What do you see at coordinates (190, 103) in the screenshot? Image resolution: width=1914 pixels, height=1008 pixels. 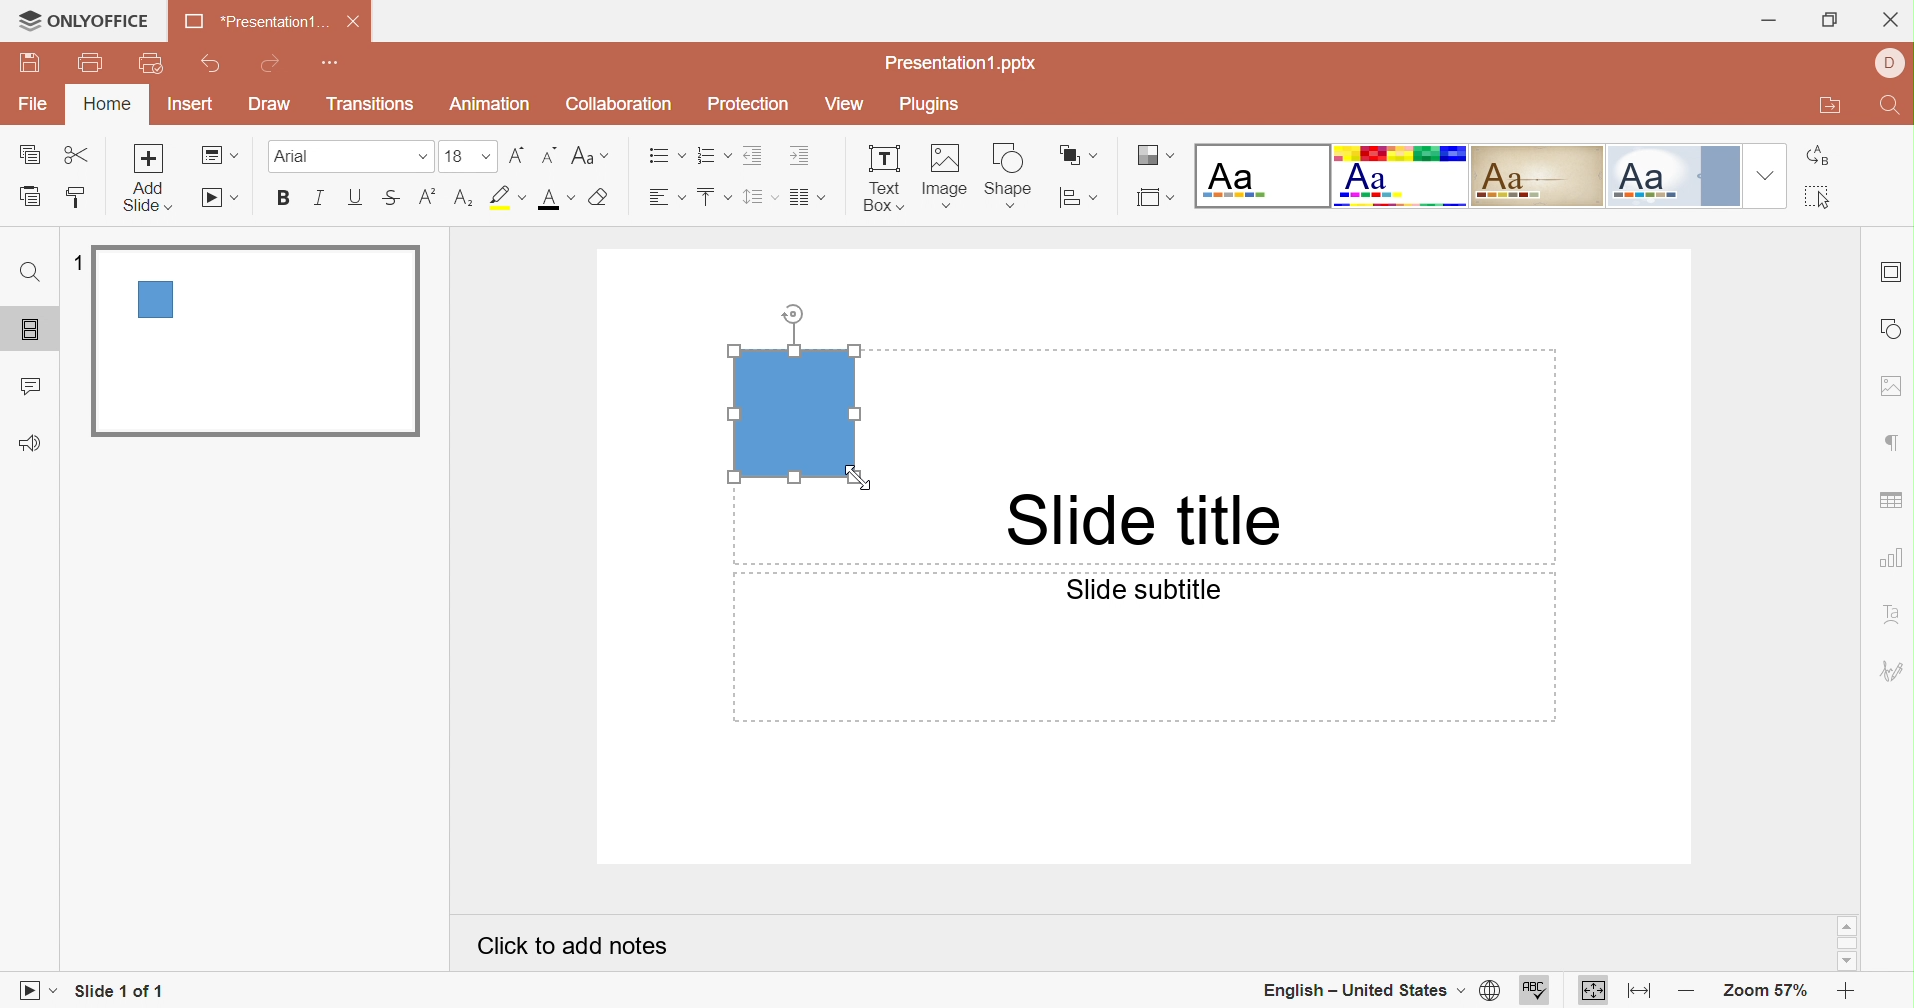 I see `Insert` at bounding box center [190, 103].